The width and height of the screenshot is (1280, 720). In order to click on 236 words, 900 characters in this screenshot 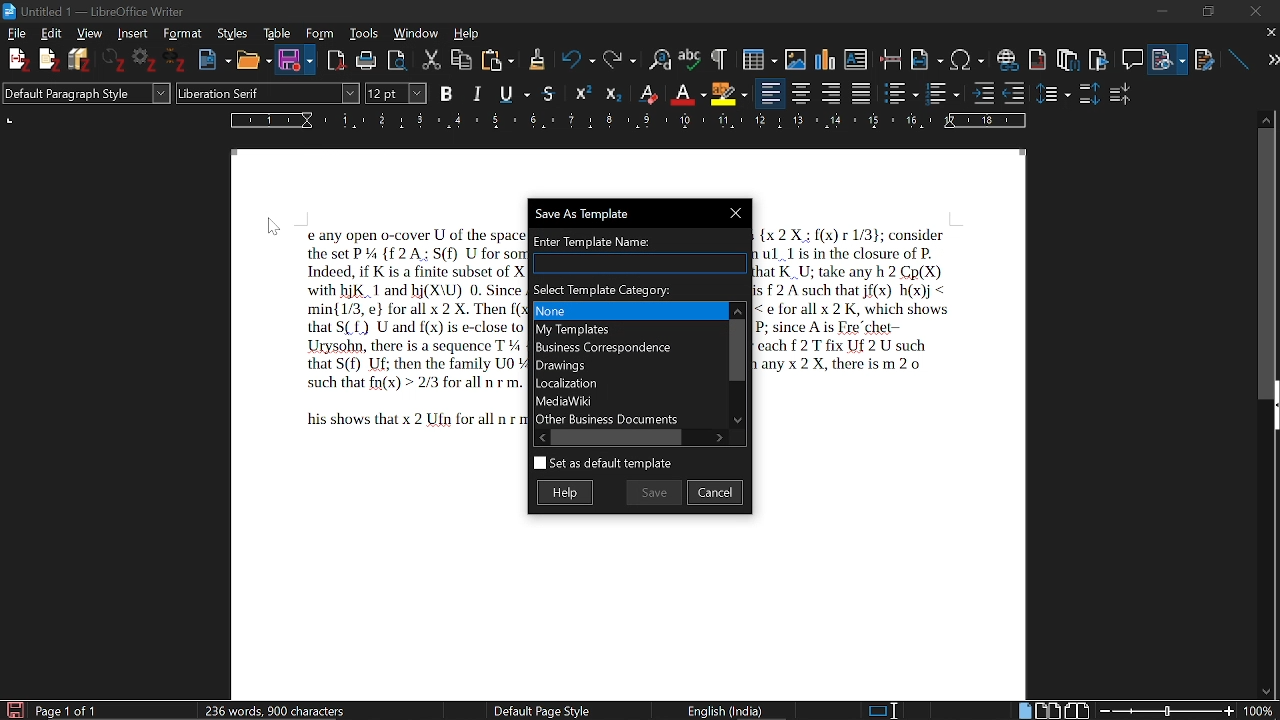, I will do `click(276, 707)`.